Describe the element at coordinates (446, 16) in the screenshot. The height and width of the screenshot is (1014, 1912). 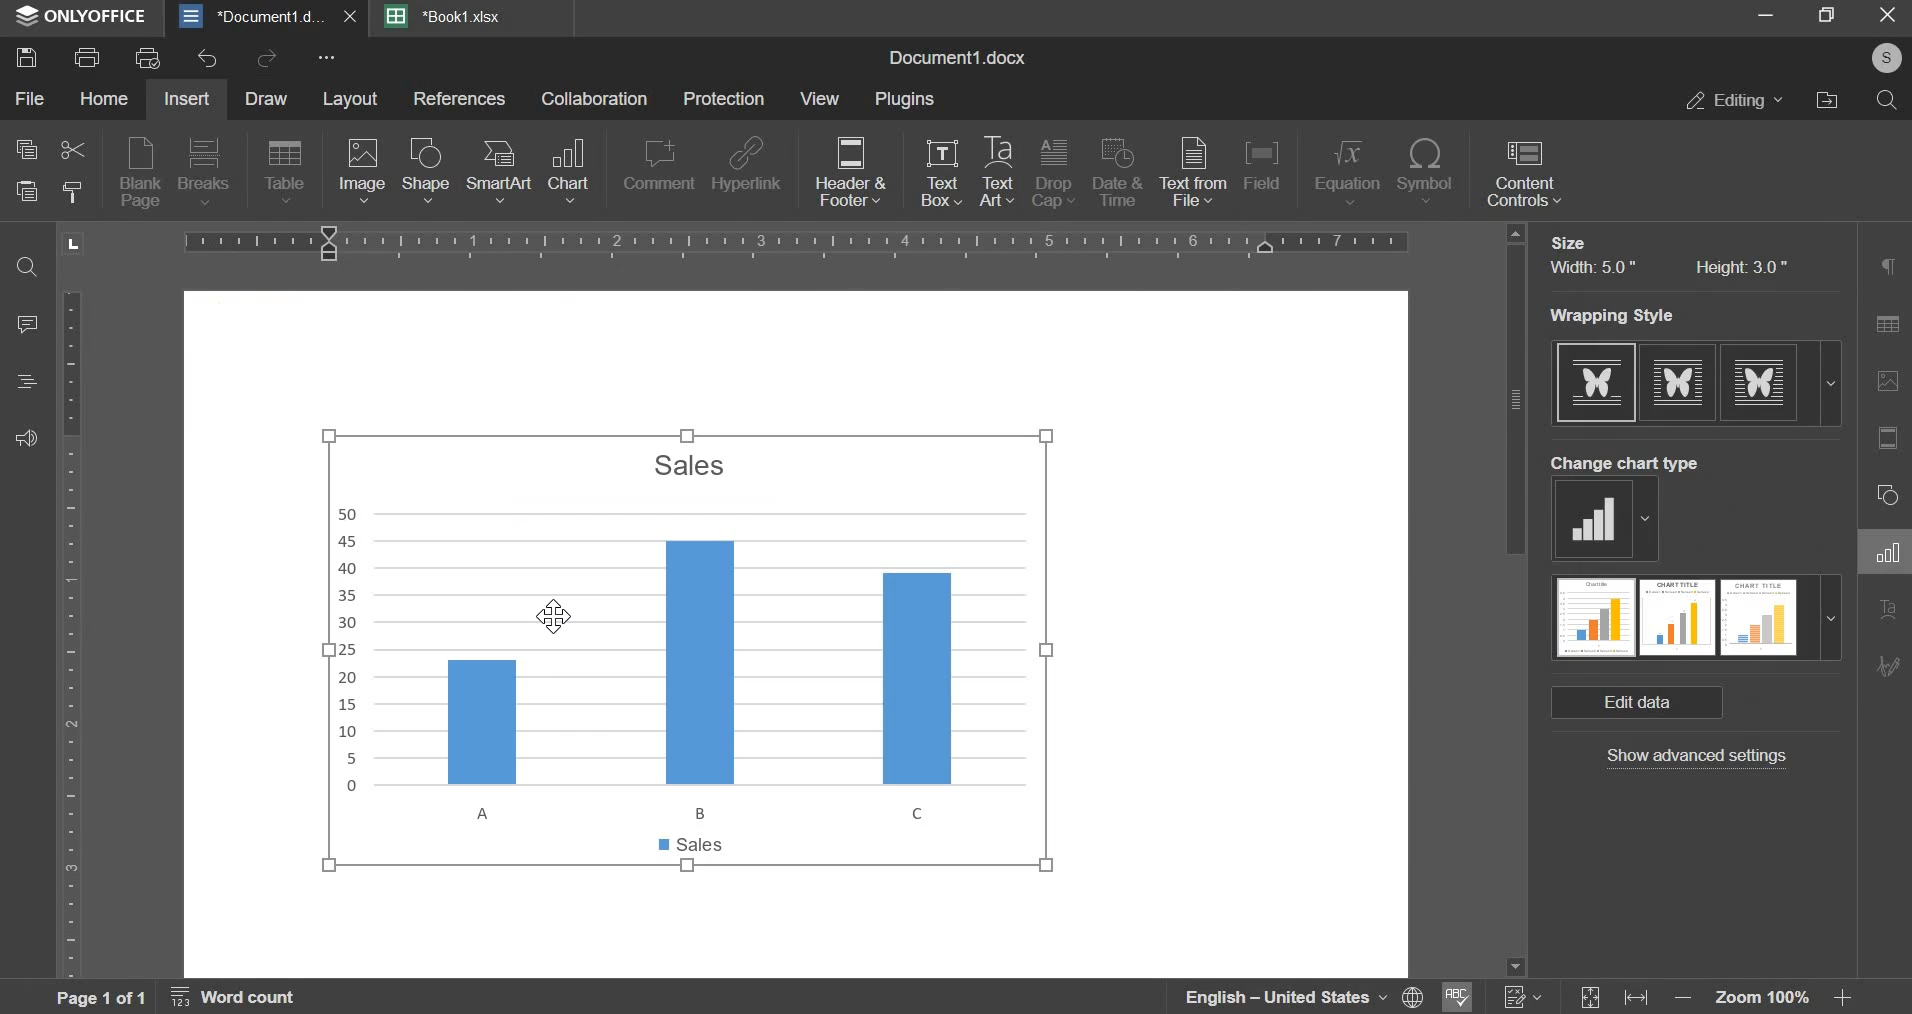
I see `spreadsheet` at that location.